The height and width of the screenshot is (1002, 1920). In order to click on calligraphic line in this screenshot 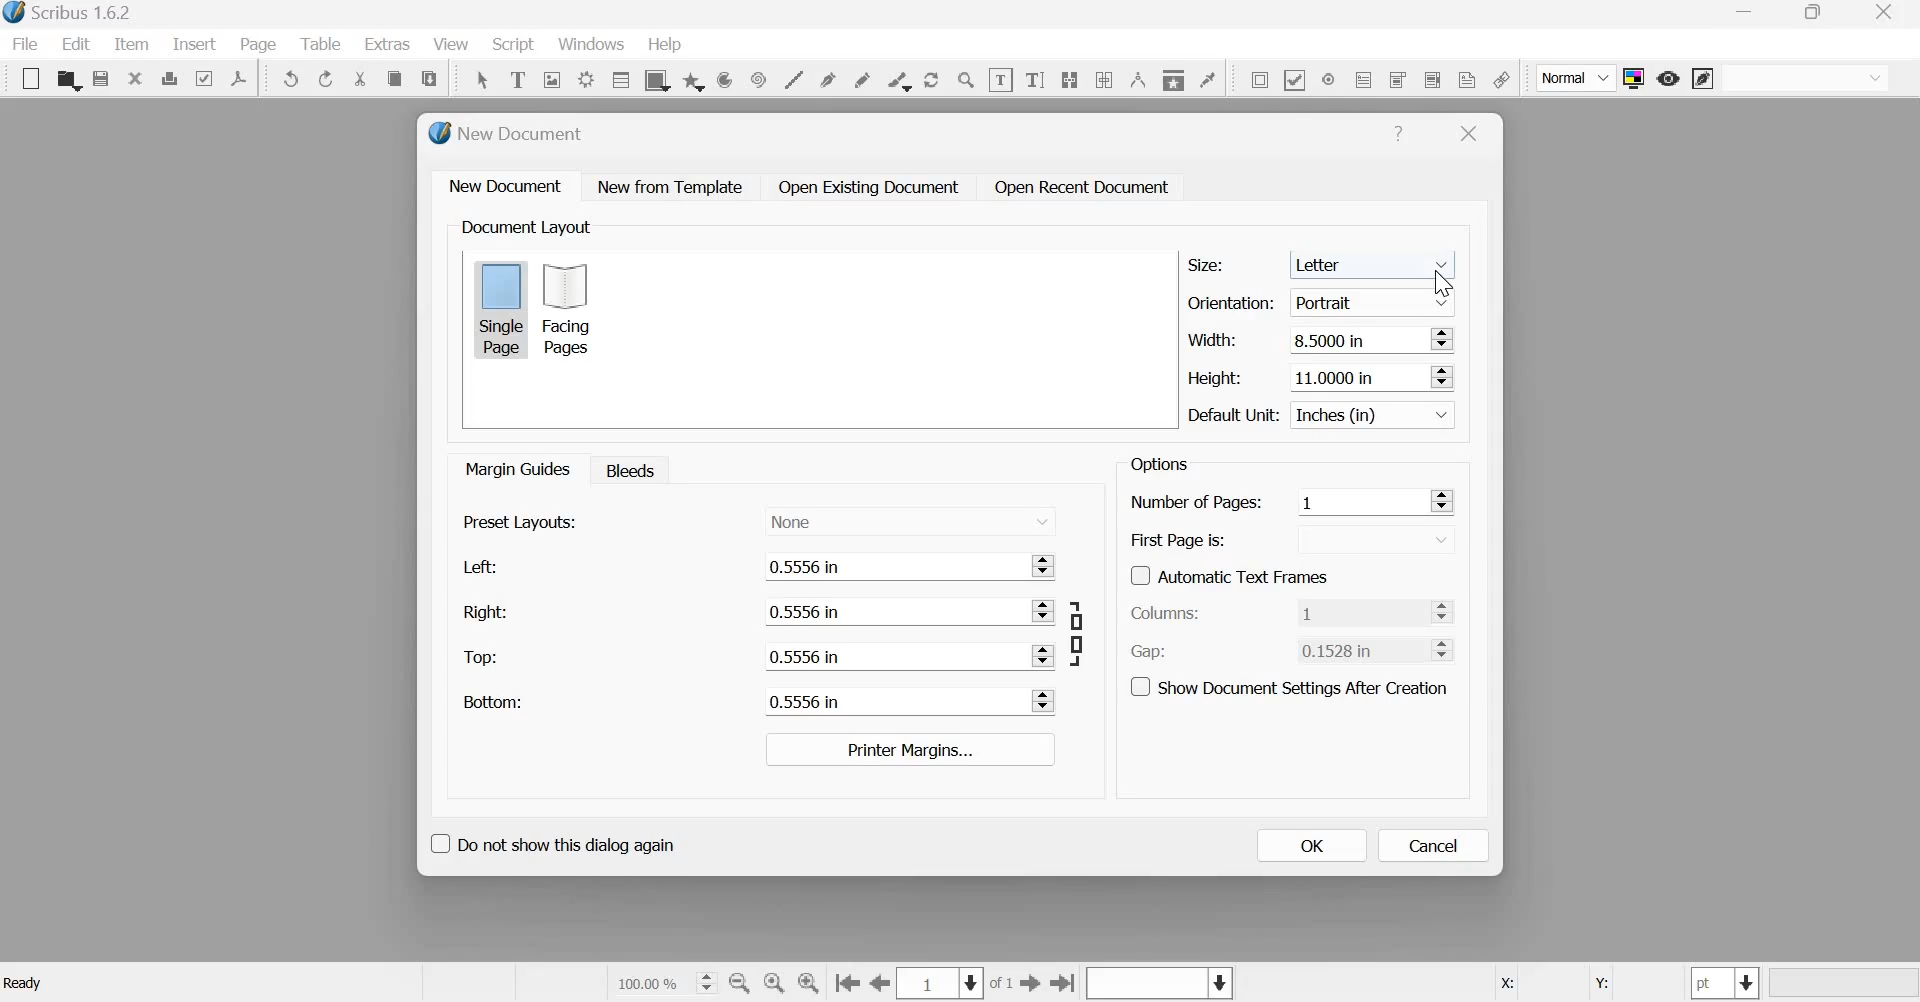, I will do `click(896, 79)`.